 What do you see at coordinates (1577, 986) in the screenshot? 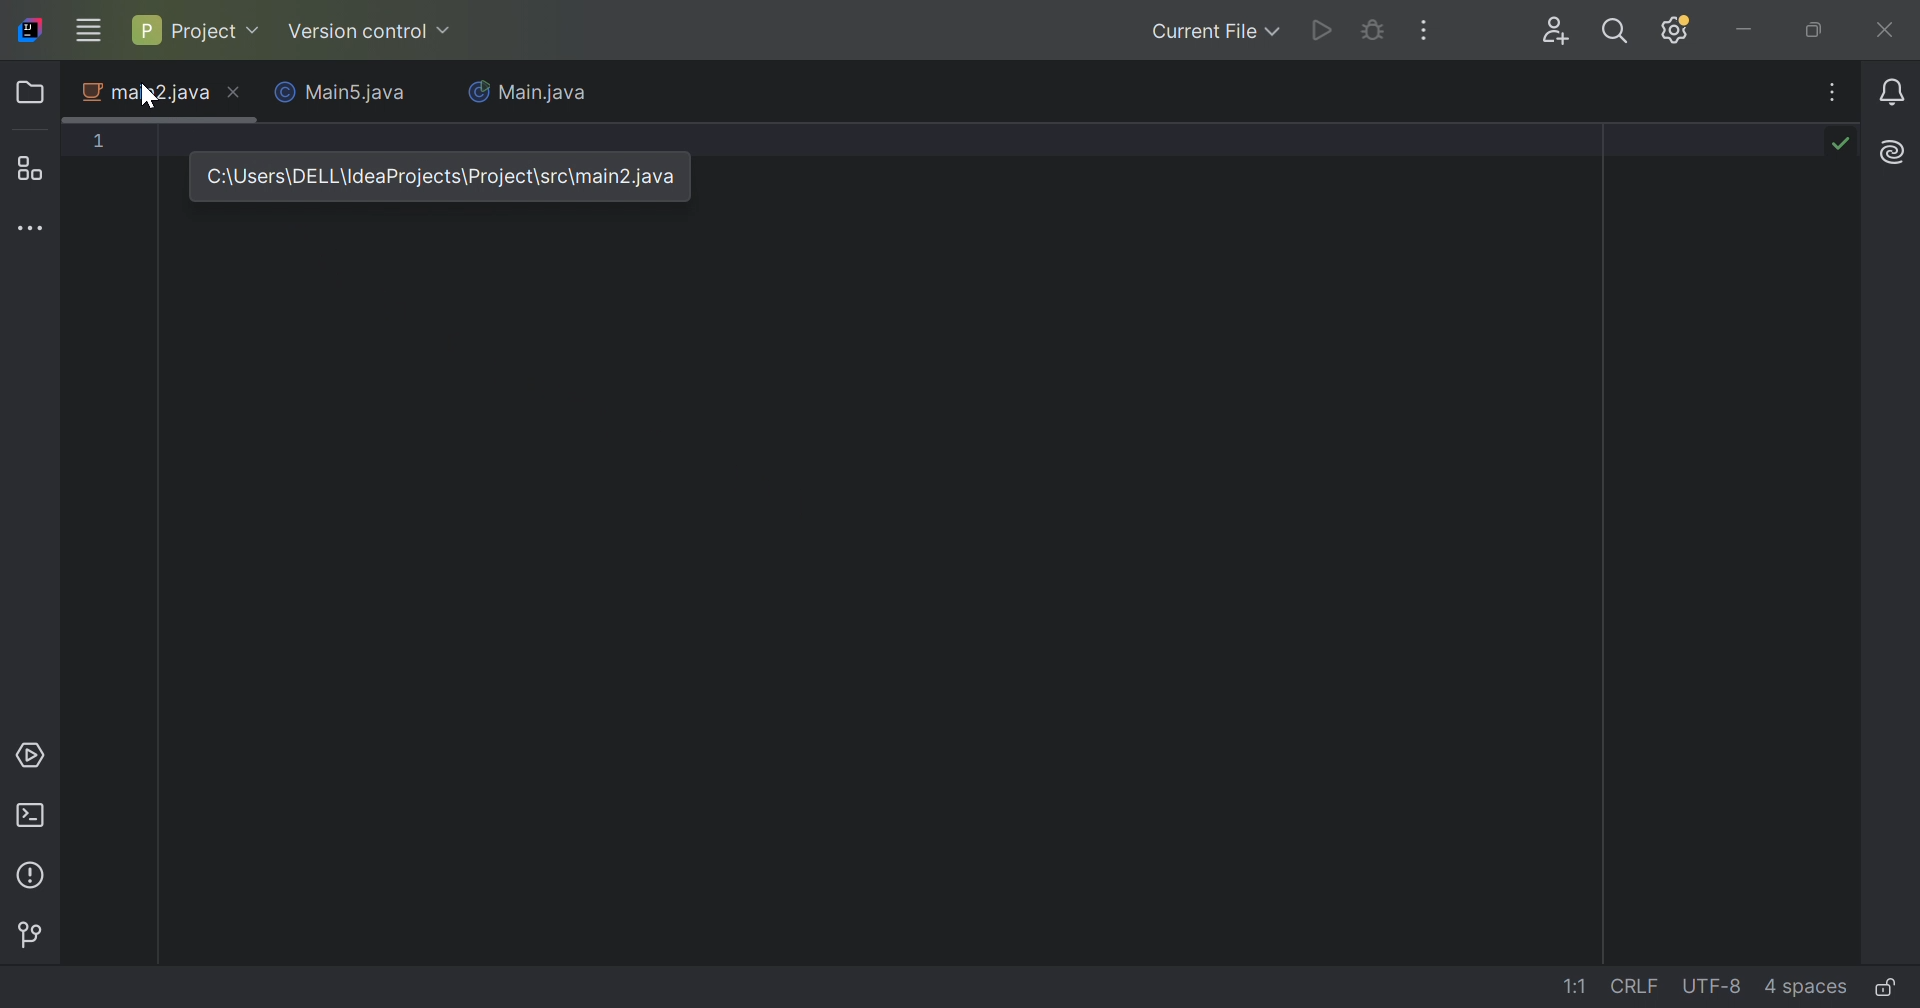
I see `go to line` at bounding box center [1577, 986].